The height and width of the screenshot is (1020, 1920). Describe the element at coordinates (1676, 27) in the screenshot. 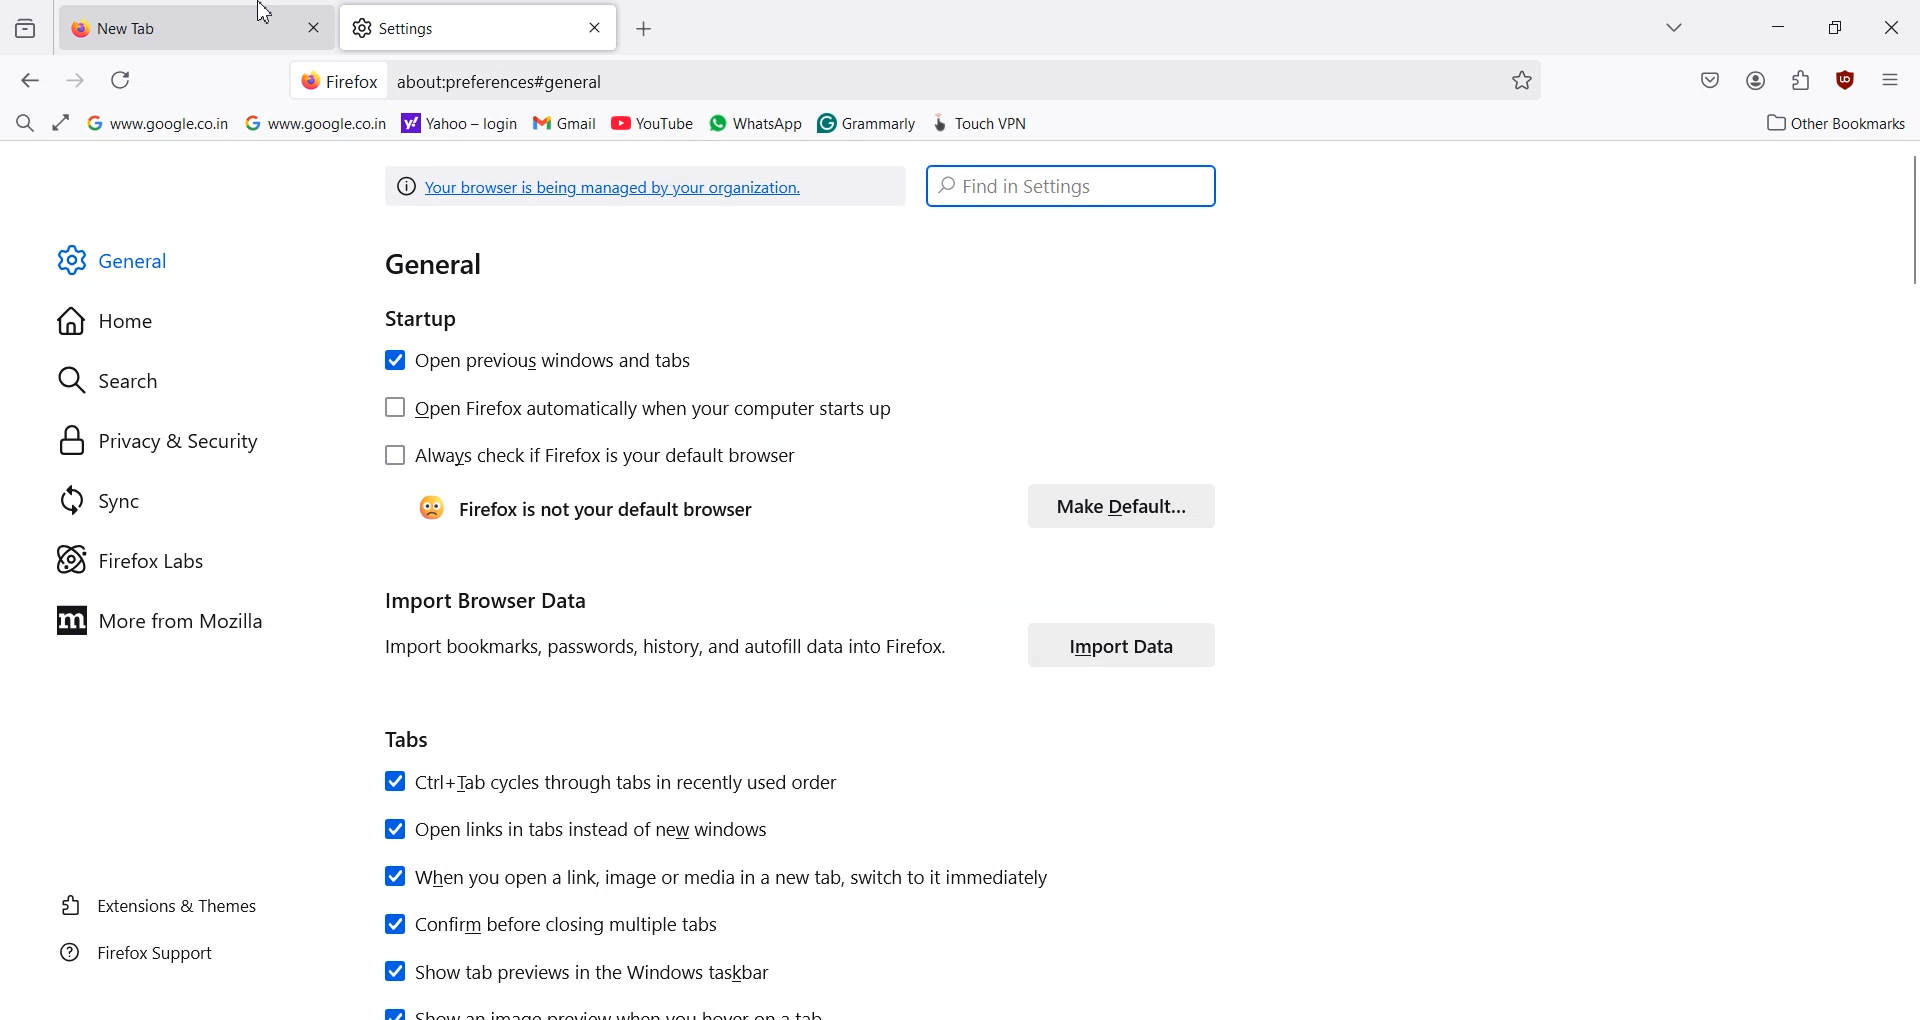

I see `List all tab` at that location.